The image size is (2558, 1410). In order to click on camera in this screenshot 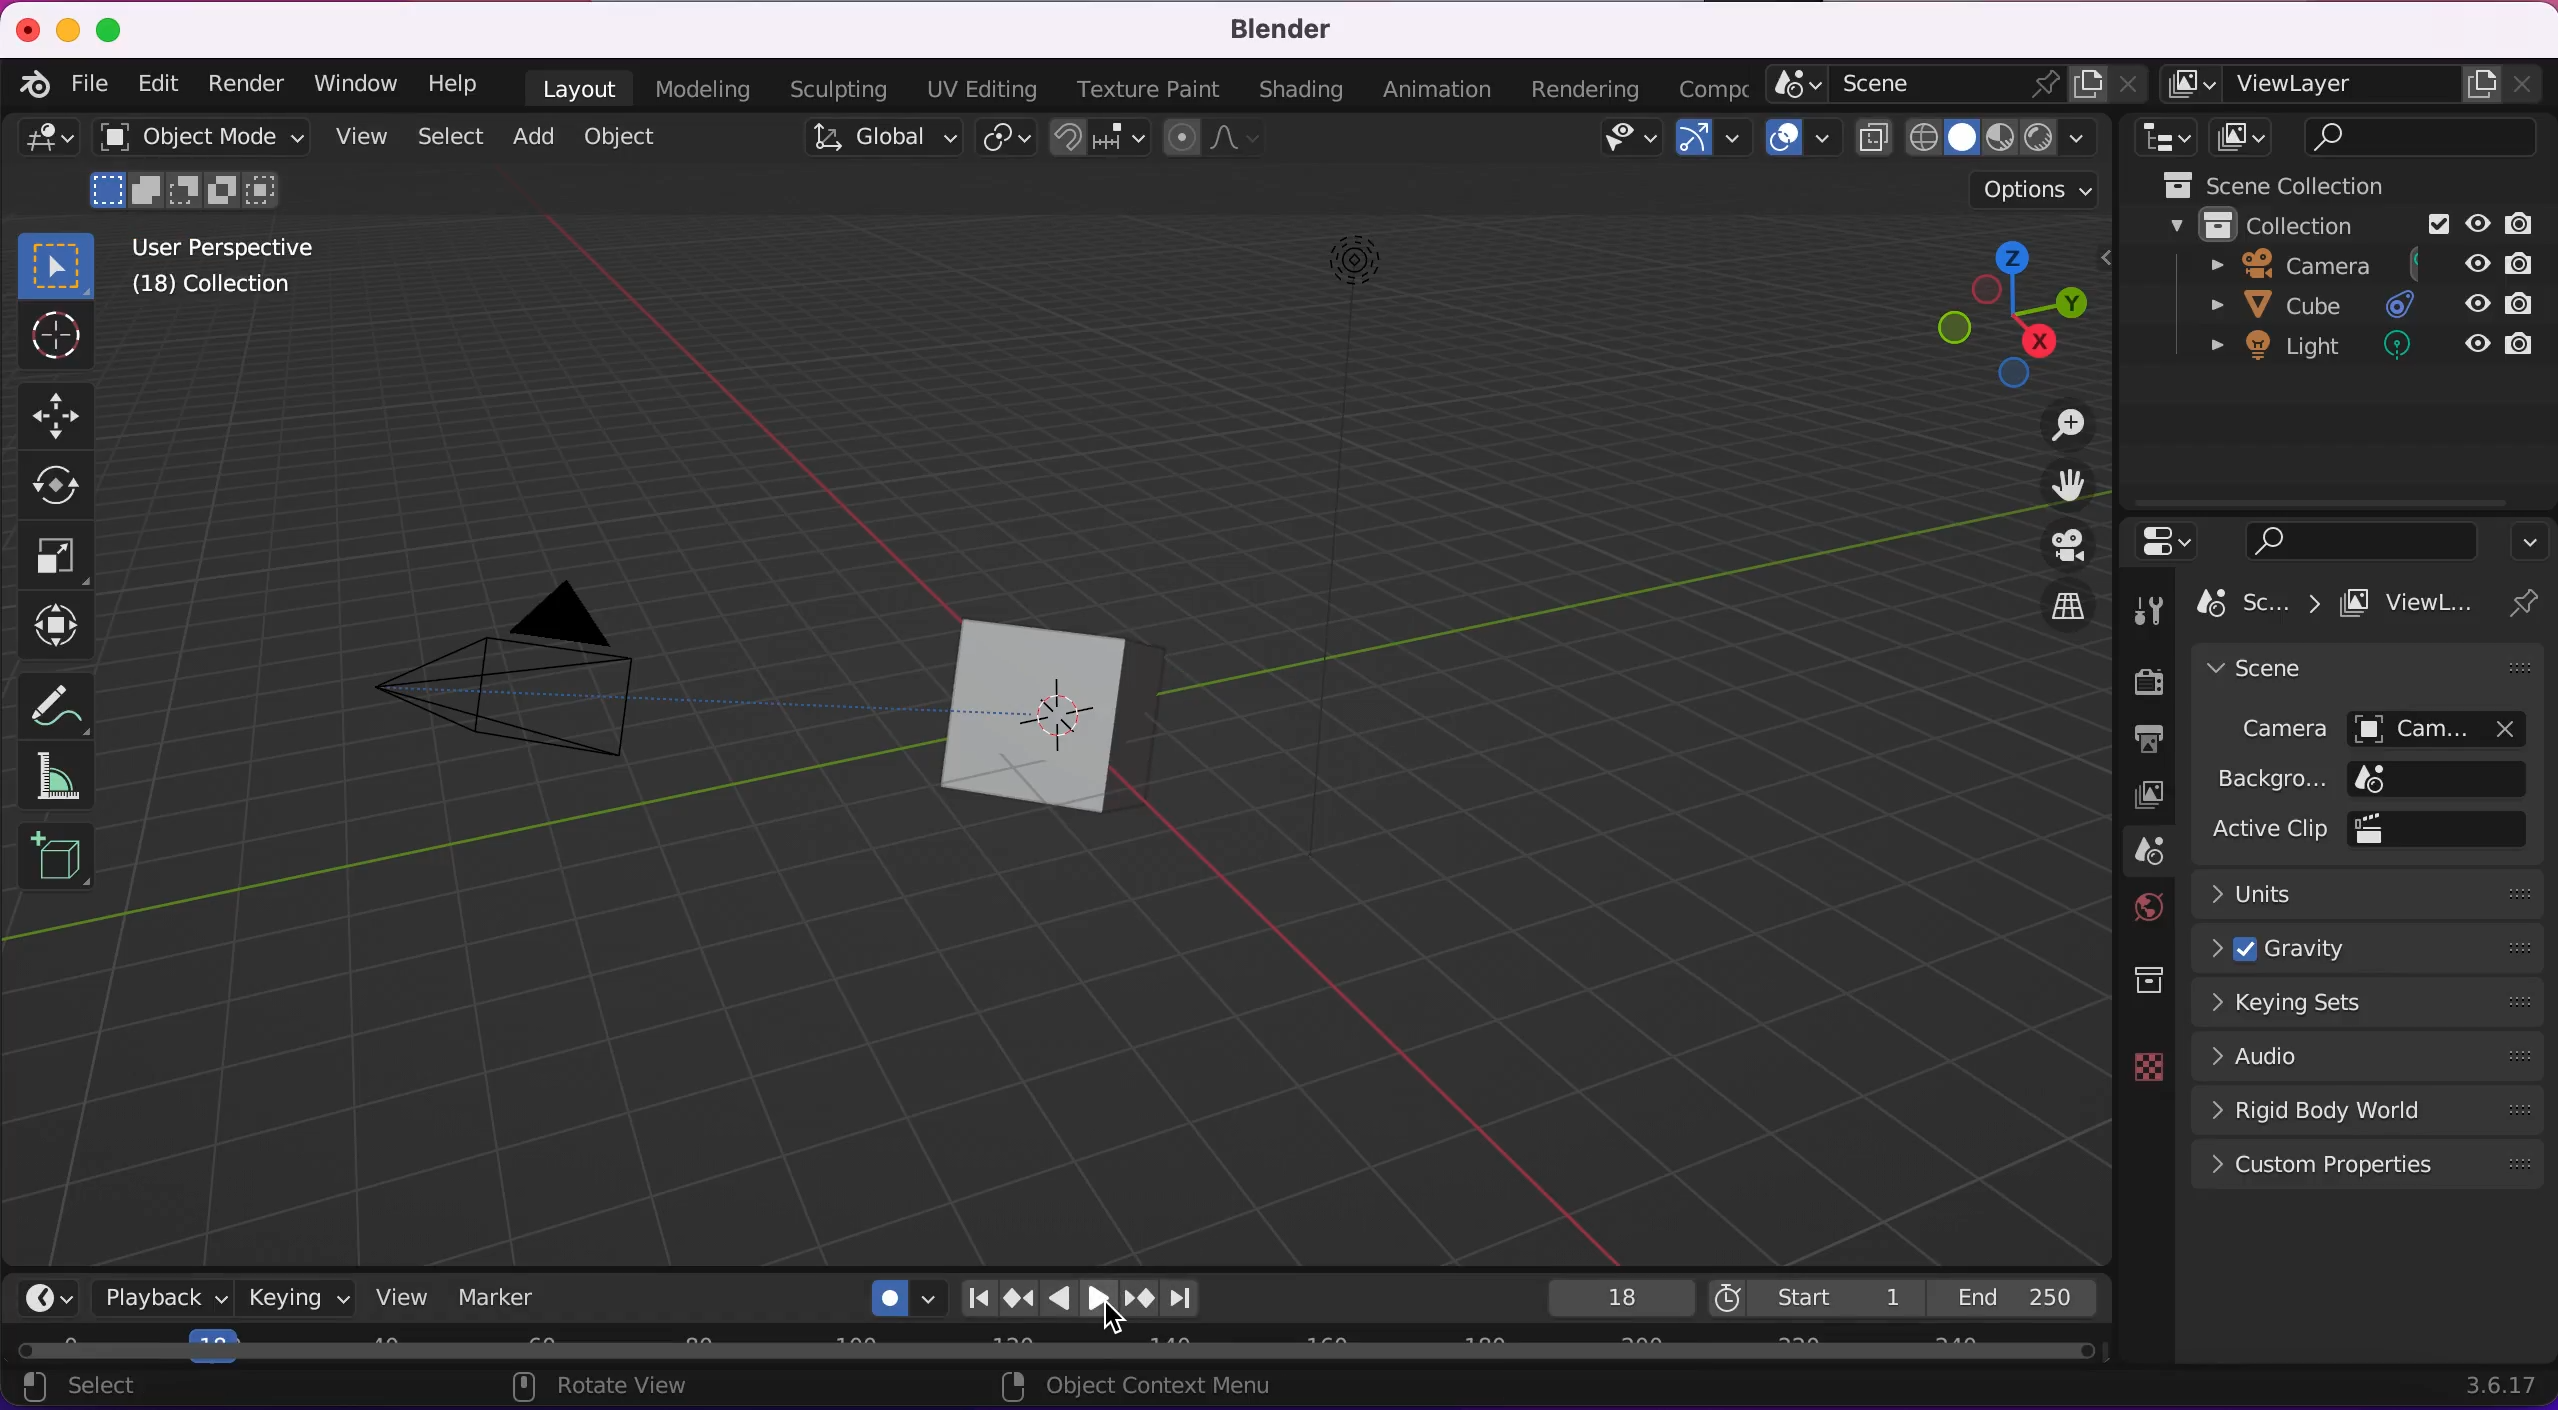, I will do `click(2345, 266)`.